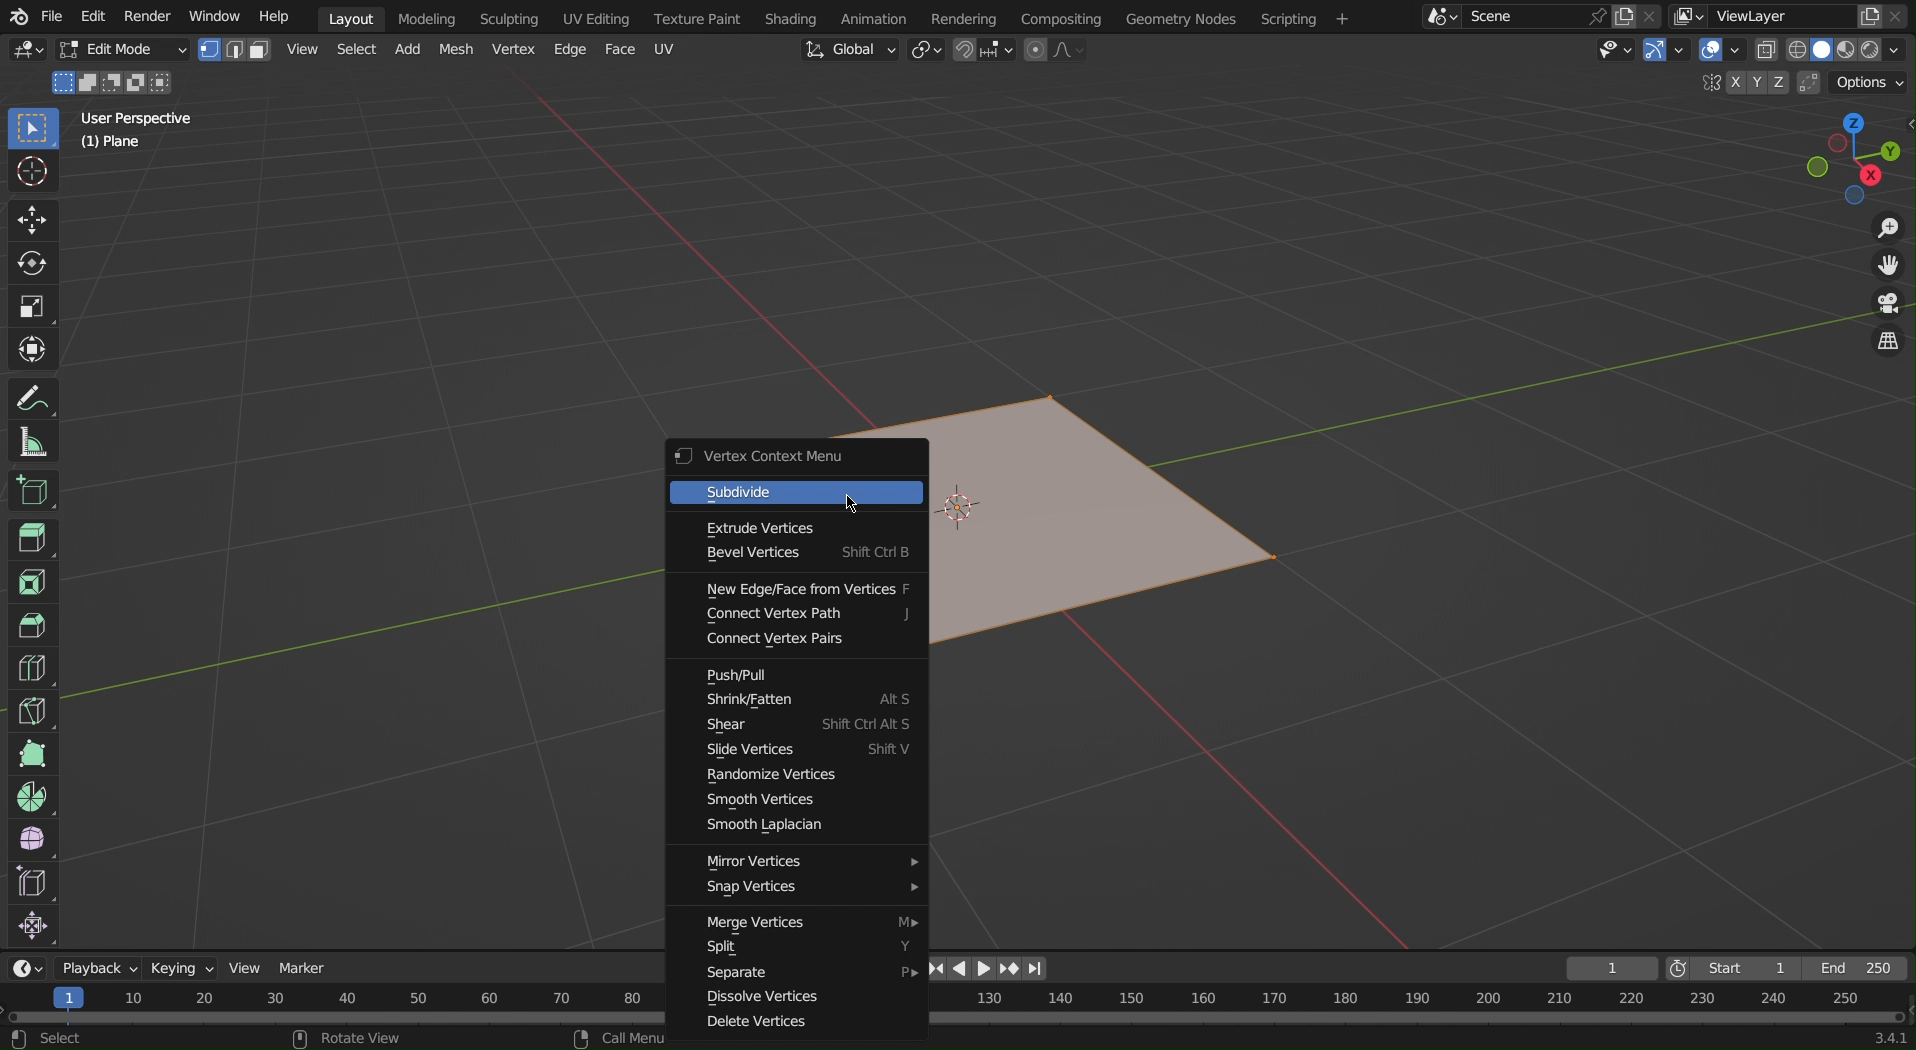 The width and height of the screenshot is (1916, 1050). I want to click on Texture Paint, so click(700, 16).